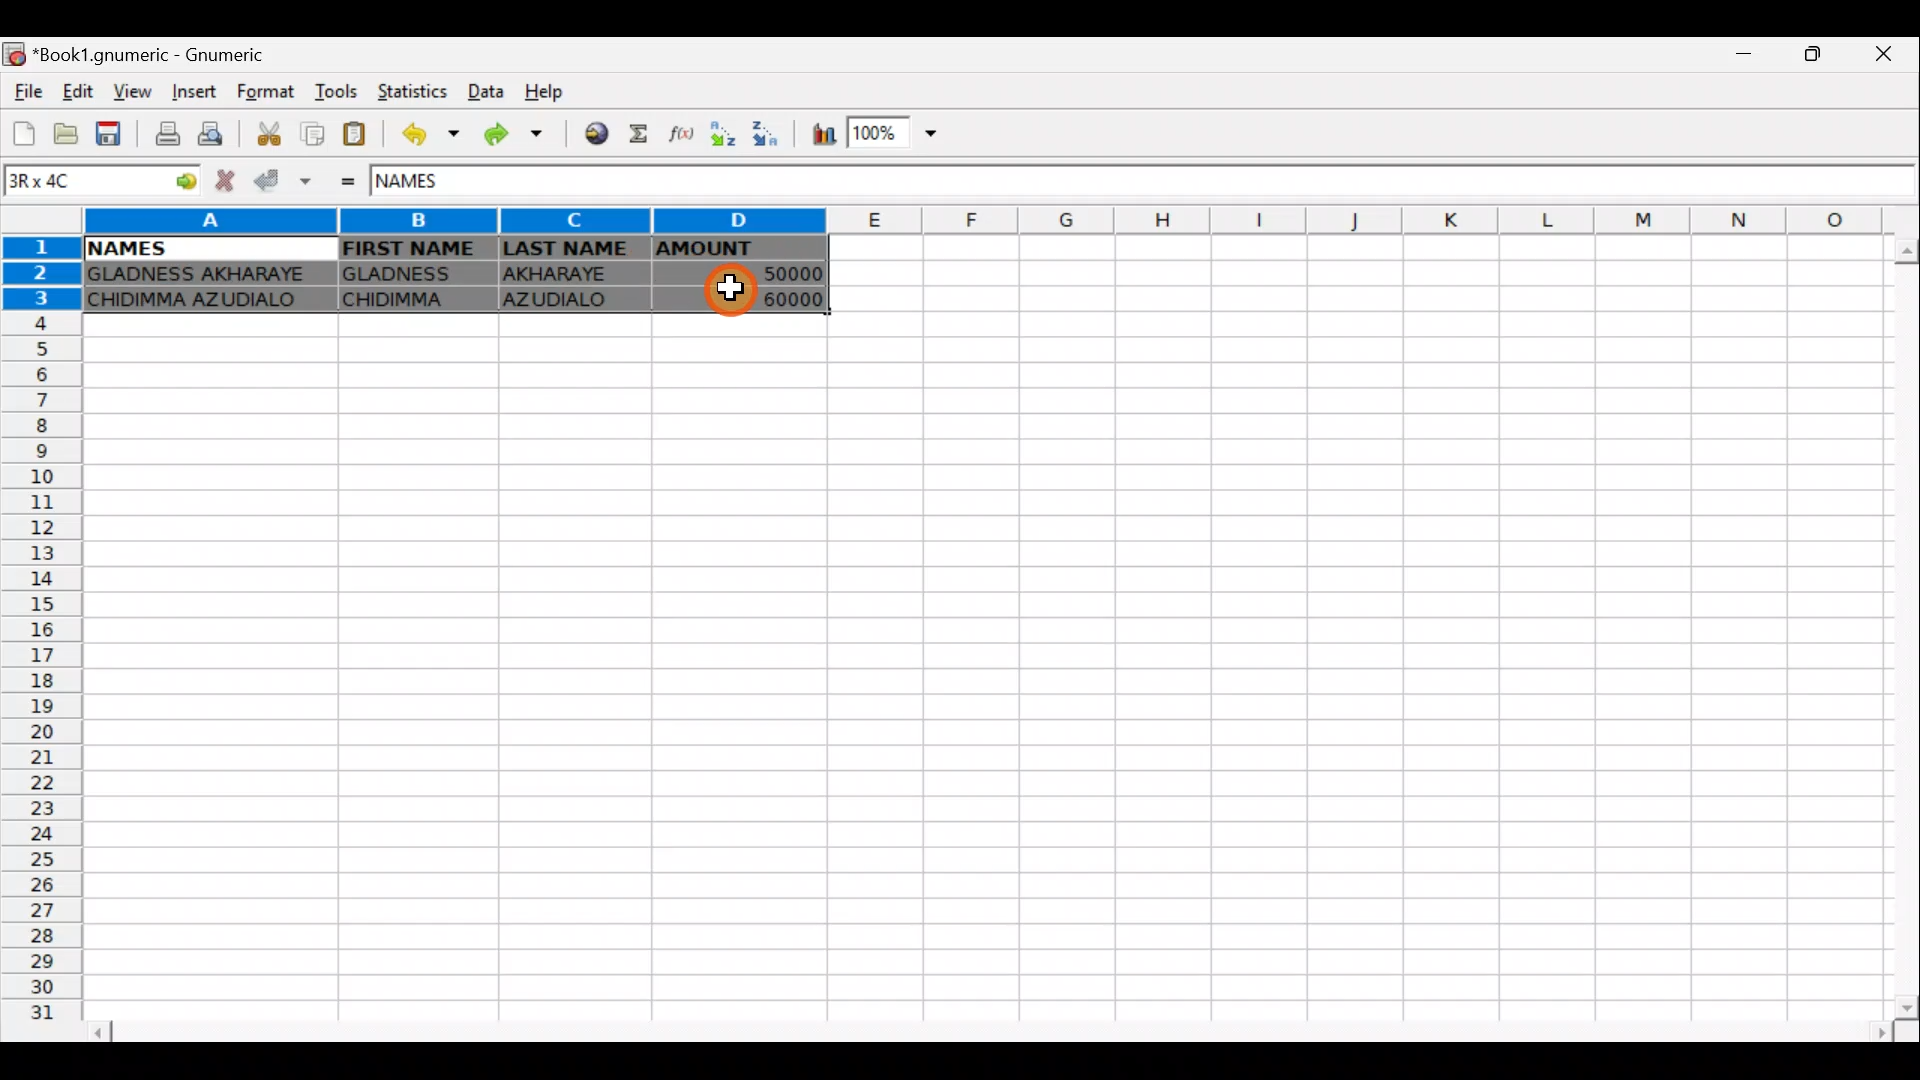  What do you see at coordinates (1895, 627) in the screenshot?
I see `Scroll bar` at bounding box center [1895, 627].